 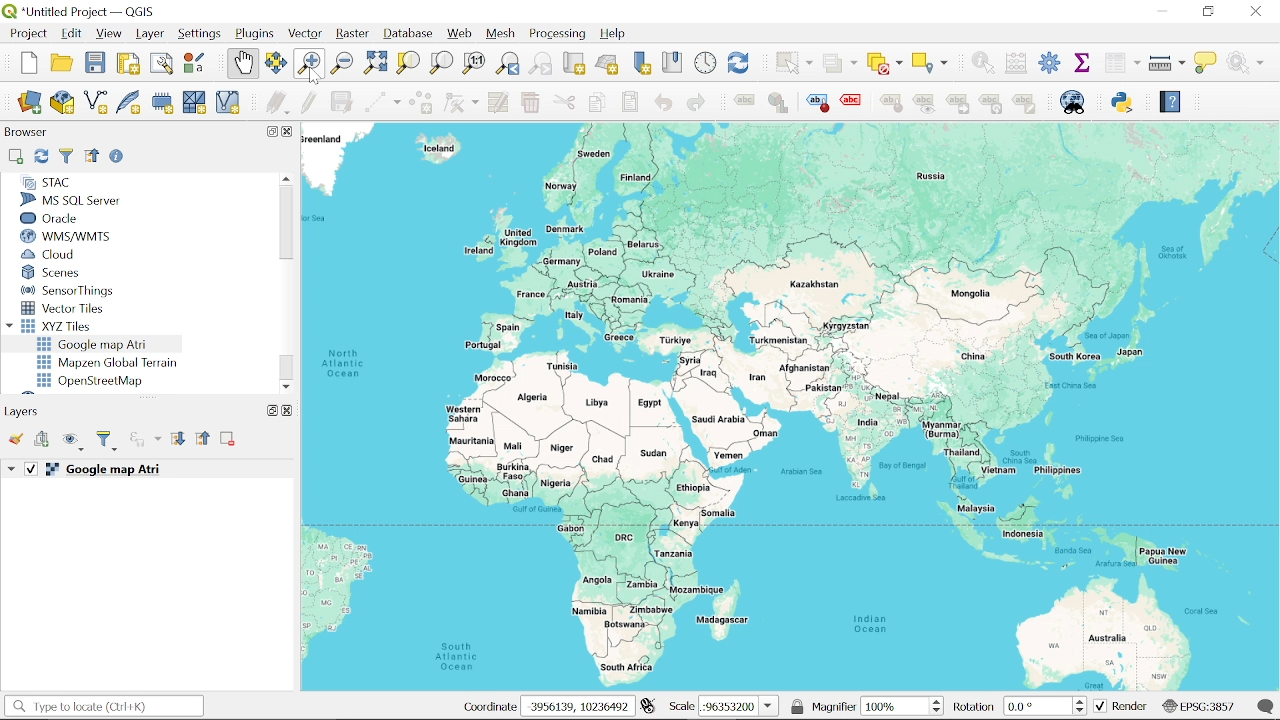 I want to click on New geopacakge layer, so click(x=63, y=102).